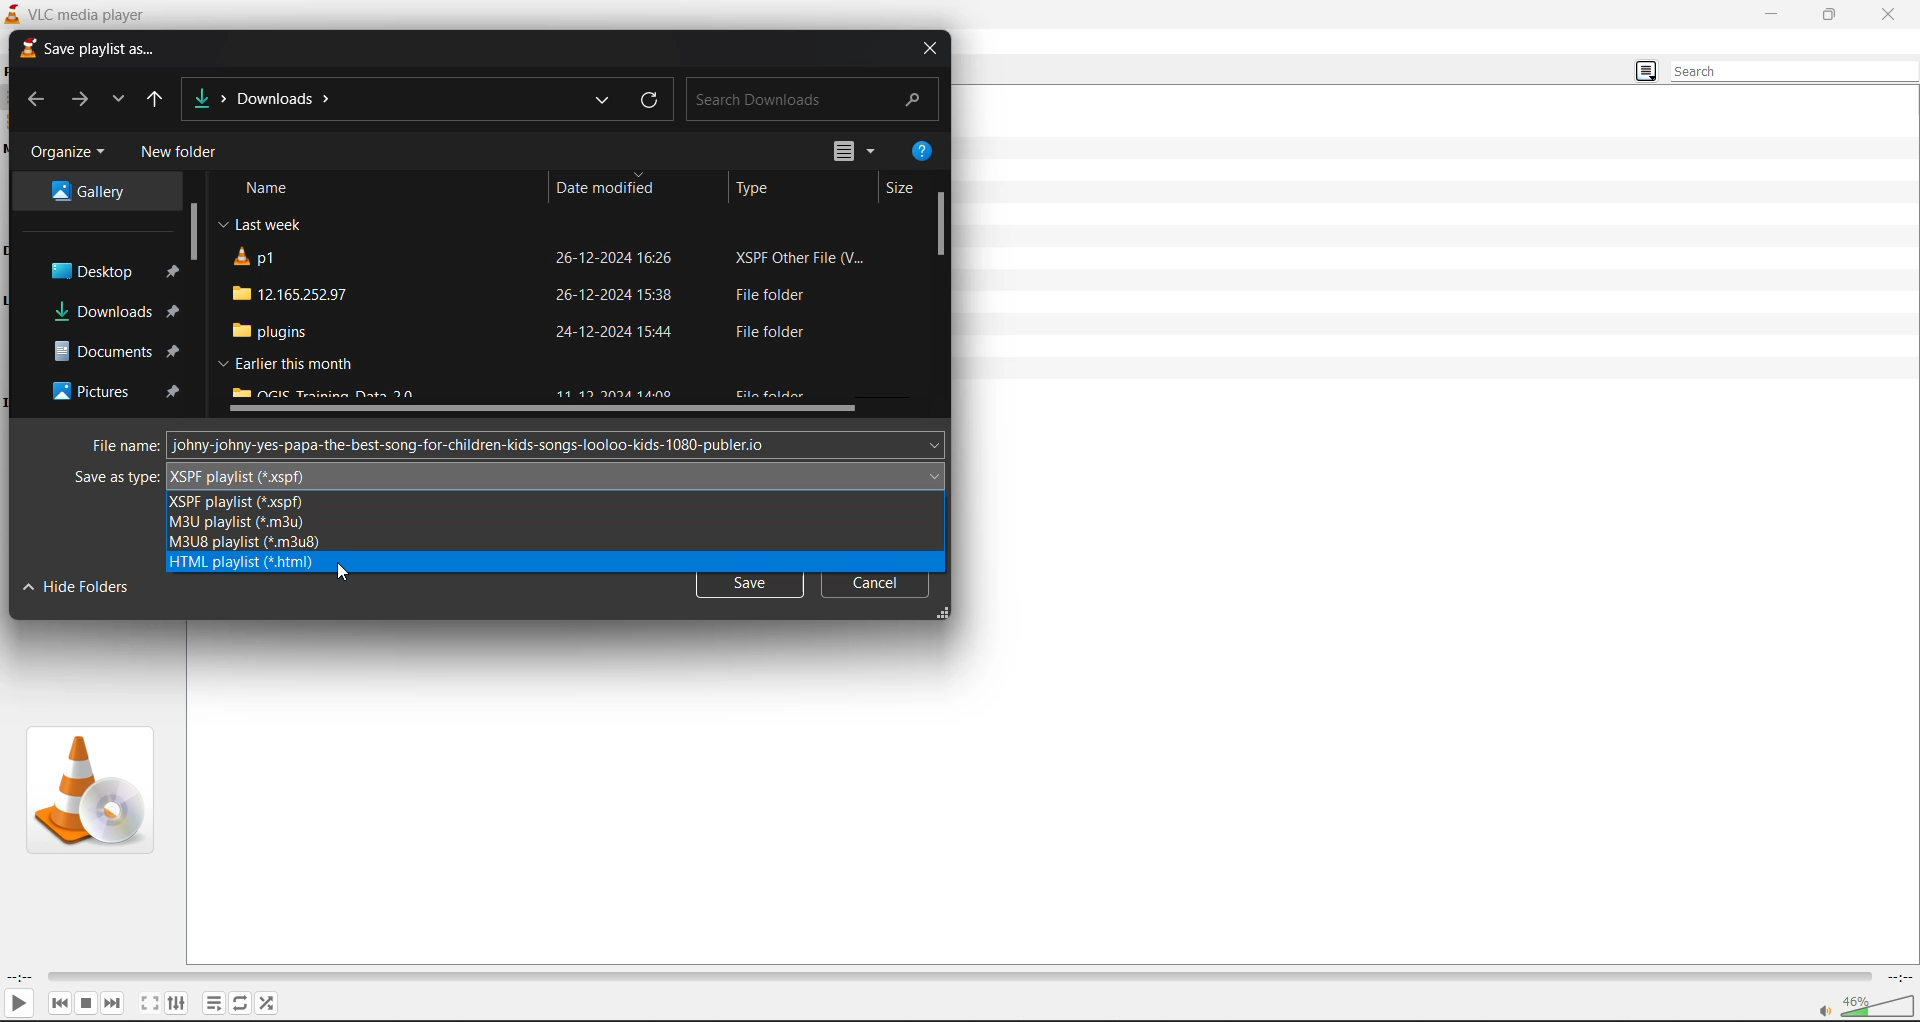  I want to click on previous, so click(54, 1003).